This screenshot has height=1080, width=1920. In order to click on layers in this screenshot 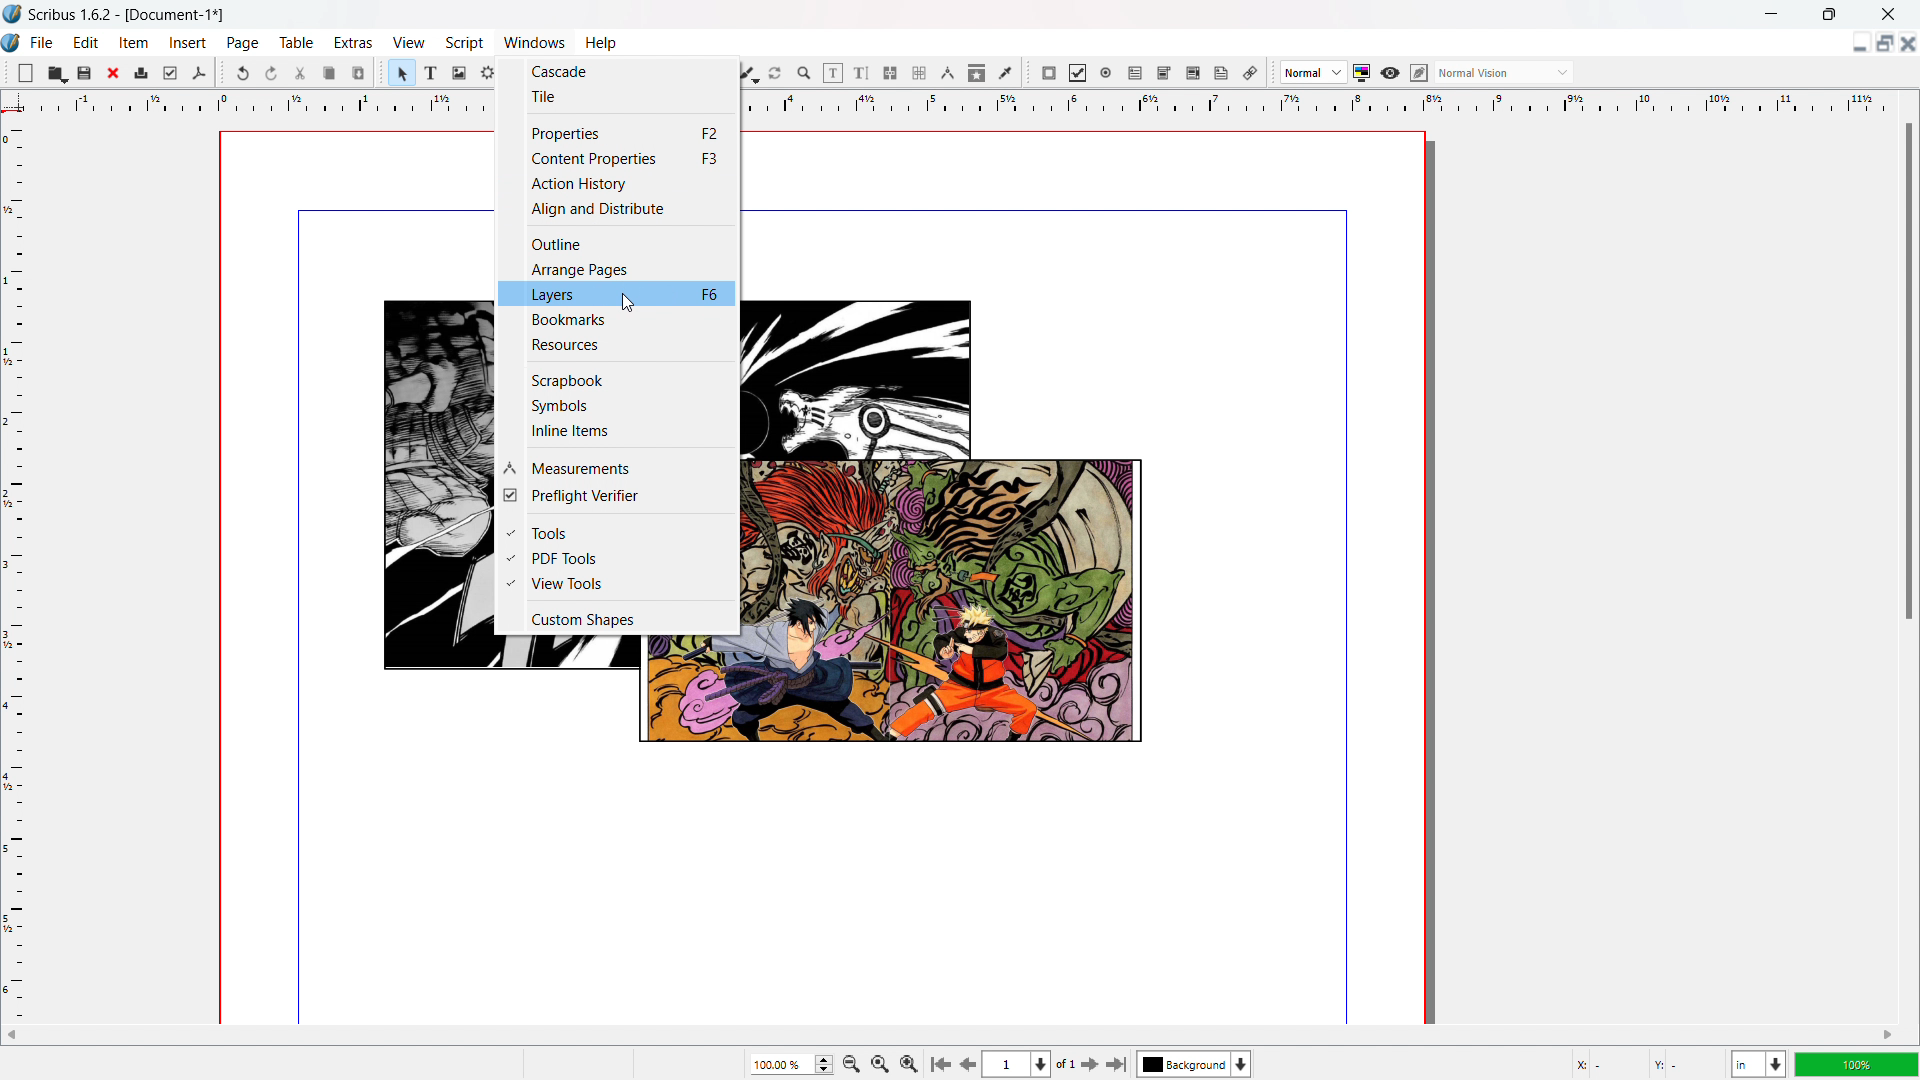, I will do `click(619, 296)`.